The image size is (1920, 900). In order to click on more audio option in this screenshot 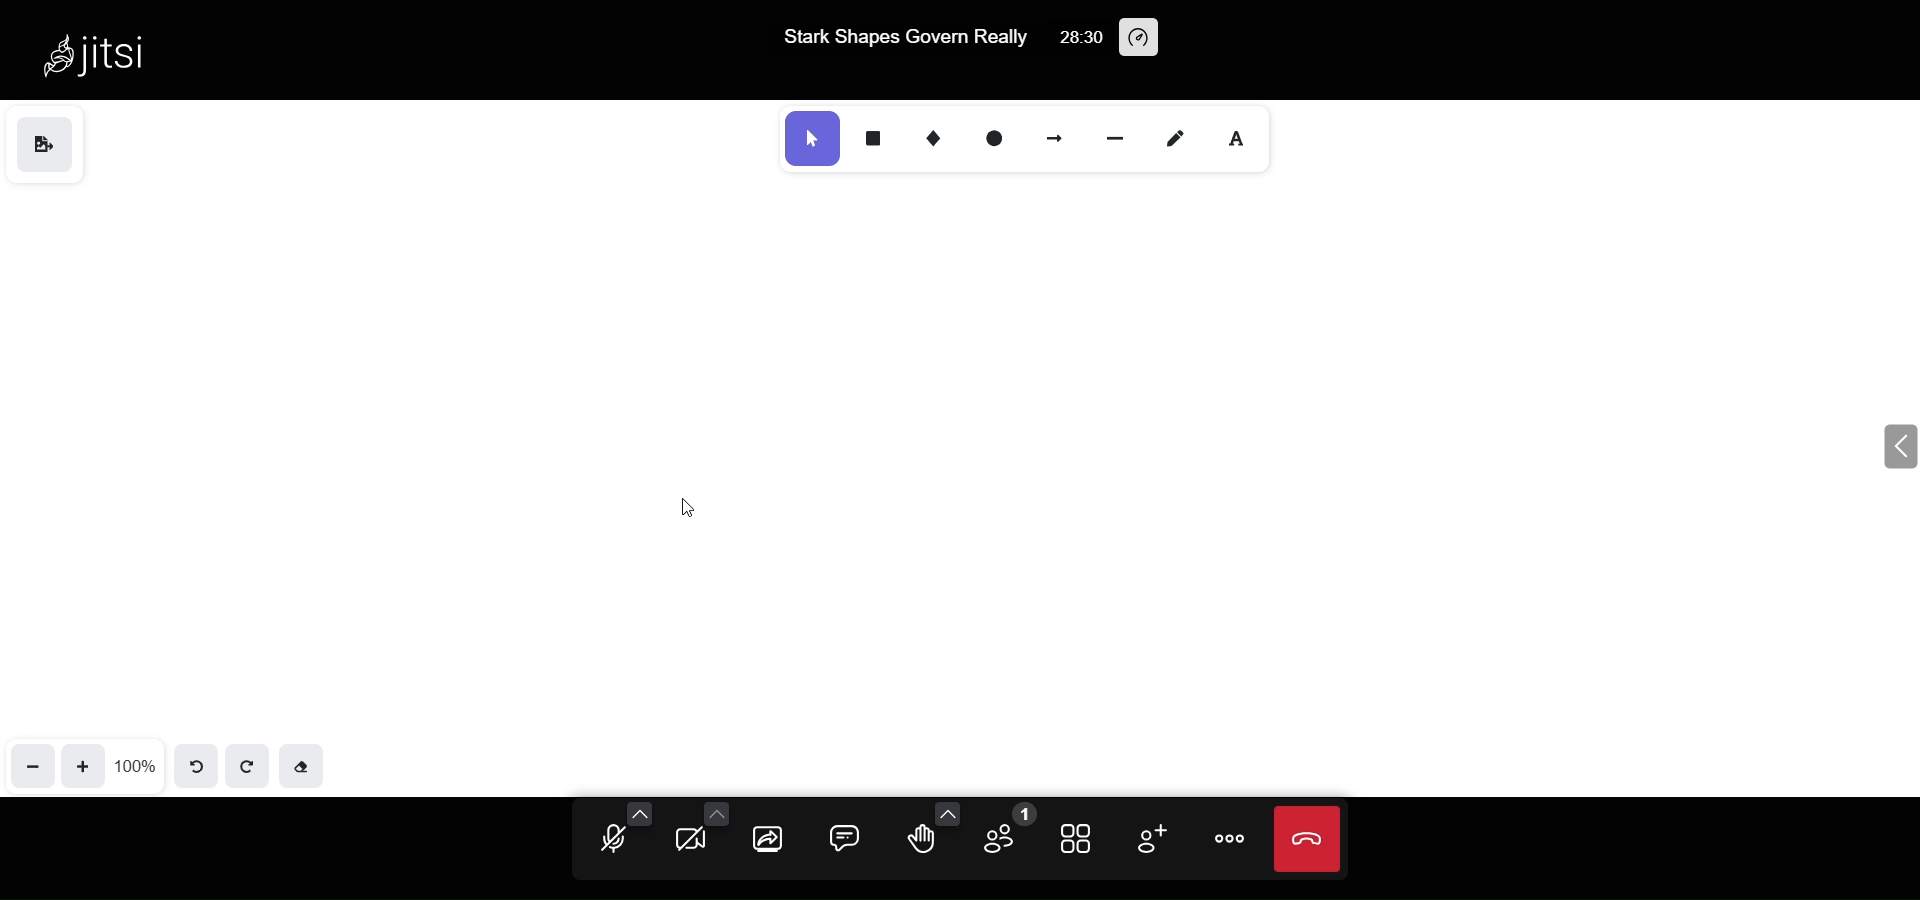, I will do `click(640, 813)`.